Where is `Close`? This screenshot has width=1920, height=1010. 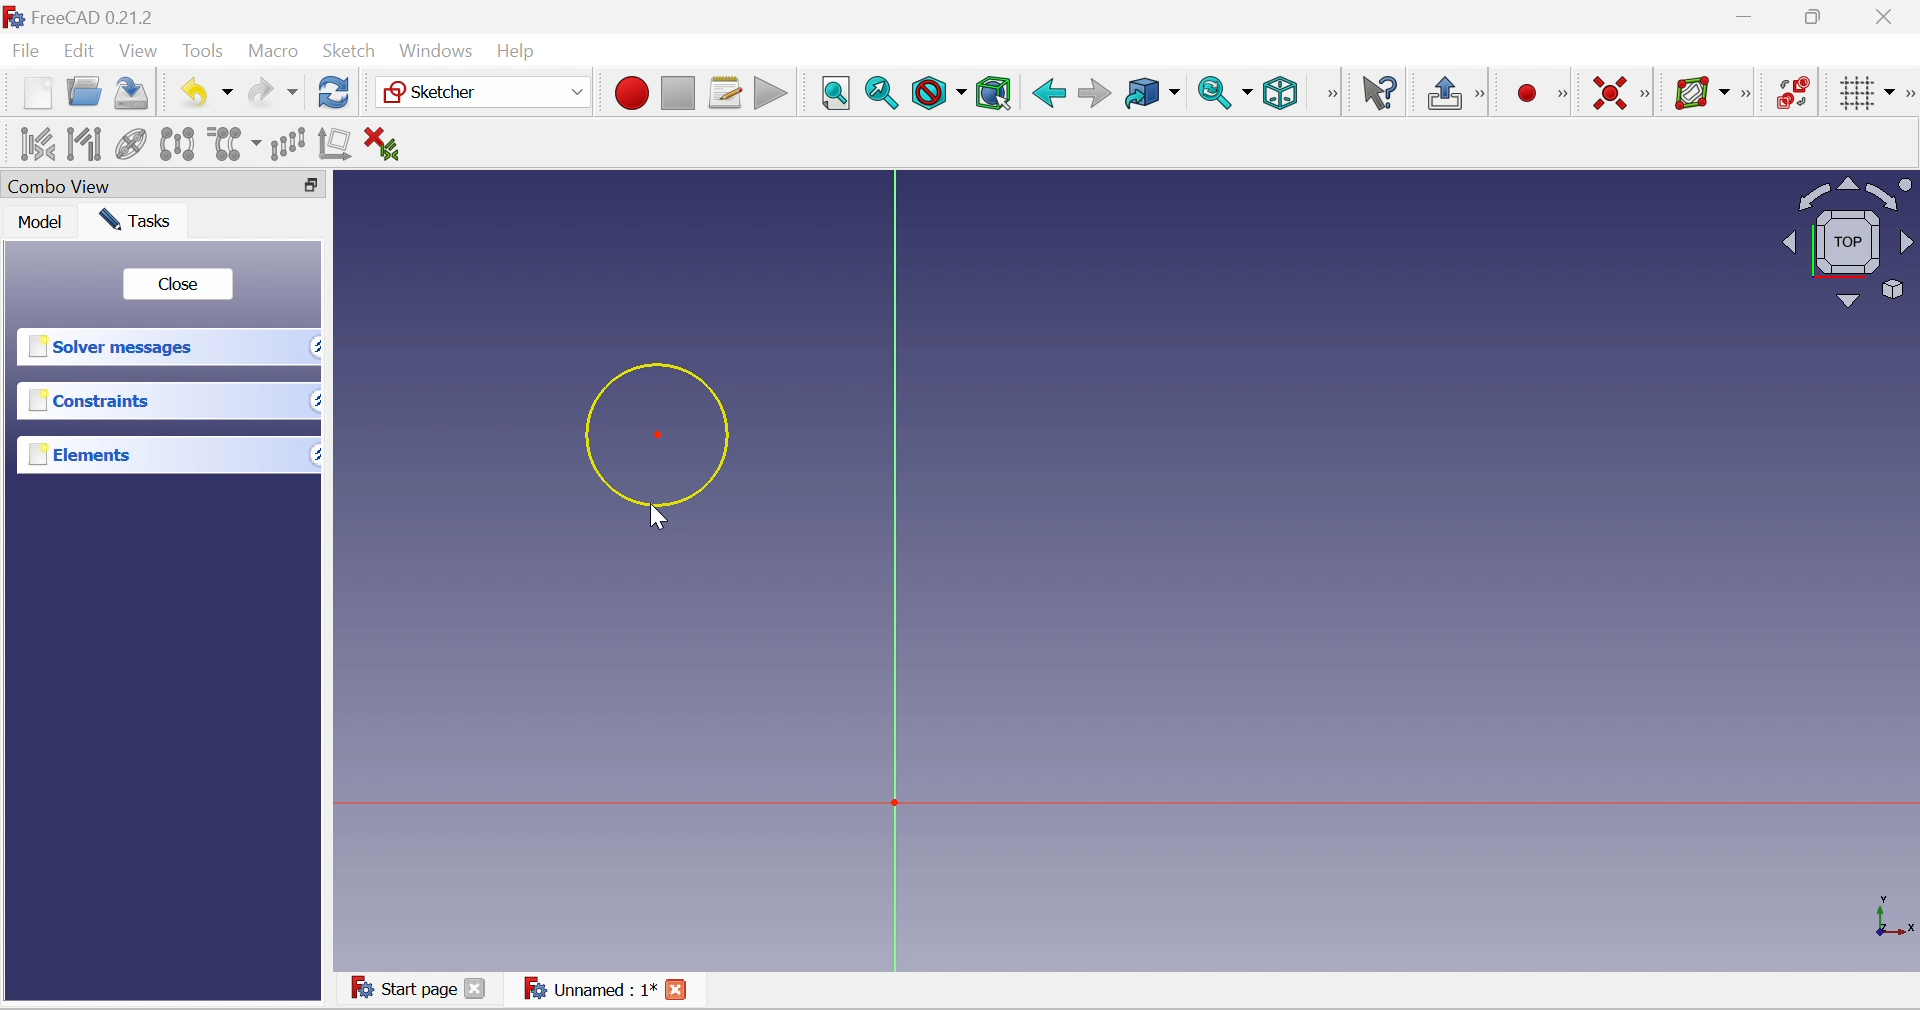 Close is located at coordinates (1888, 19).